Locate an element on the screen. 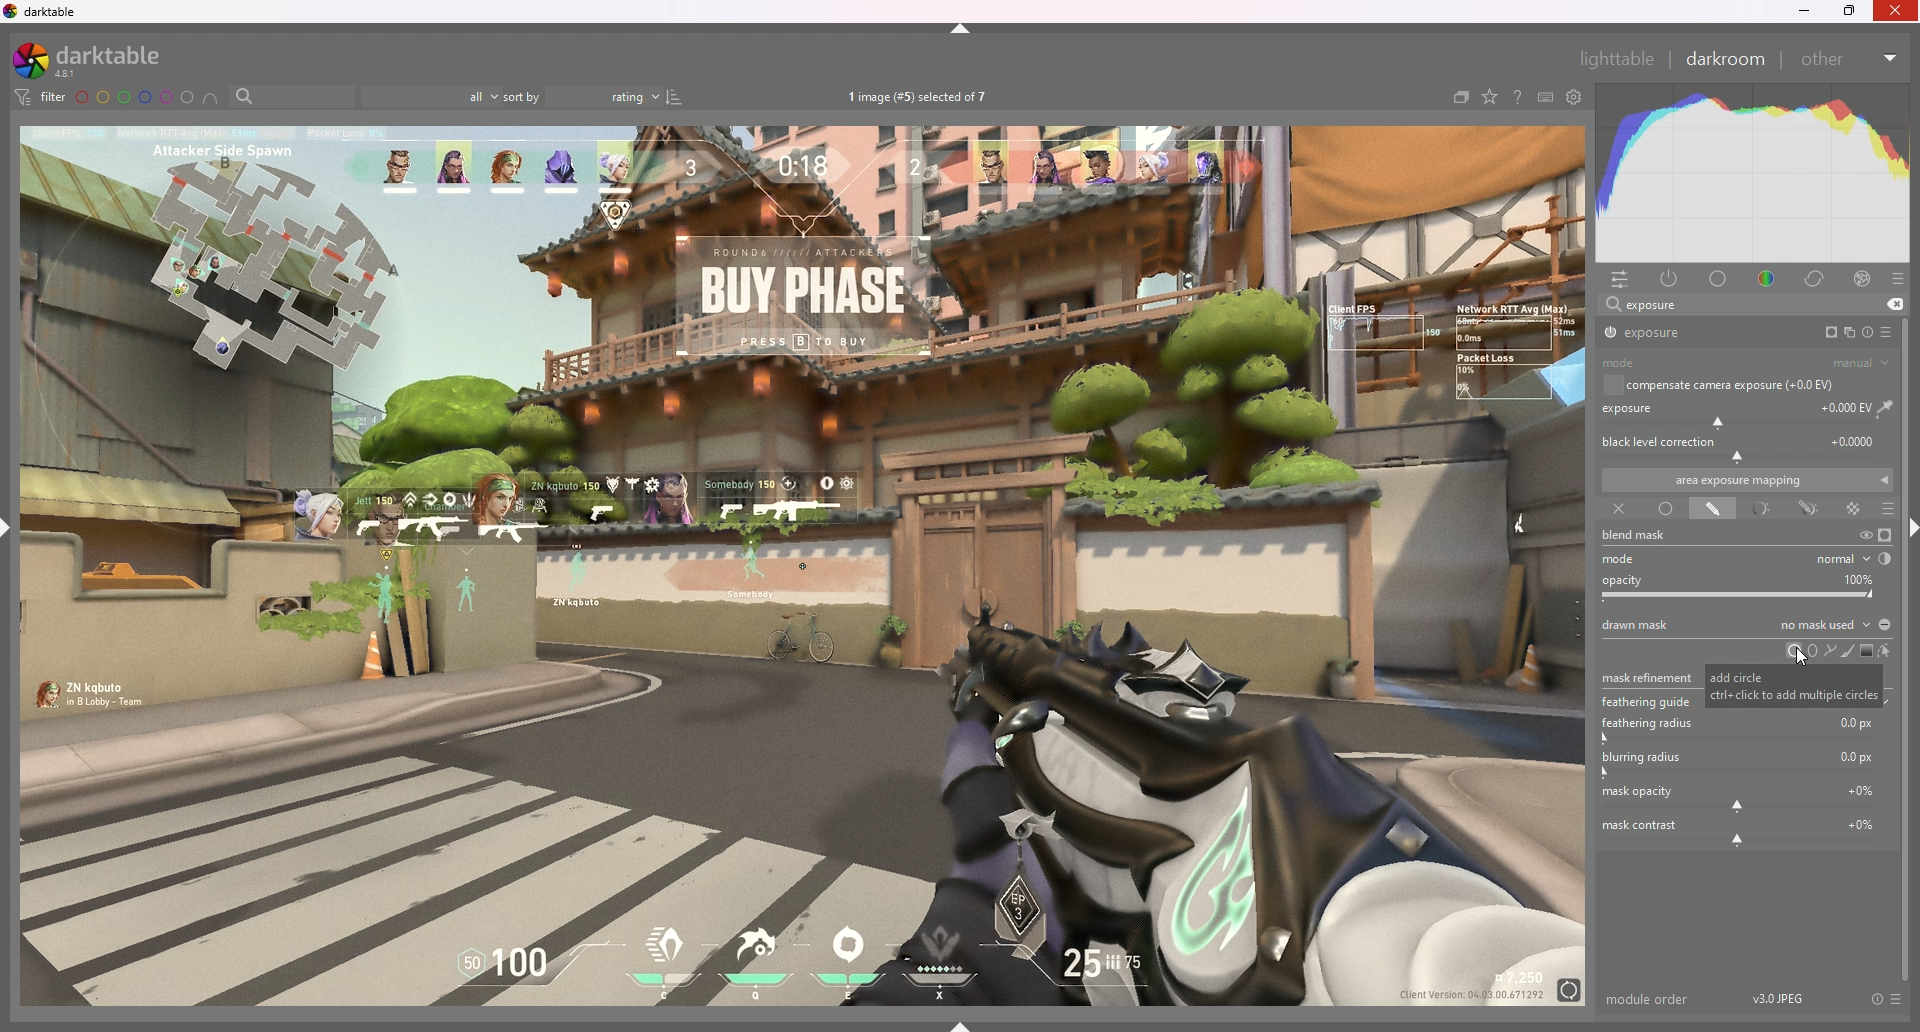  module order is located at coordinates (1649, 999).